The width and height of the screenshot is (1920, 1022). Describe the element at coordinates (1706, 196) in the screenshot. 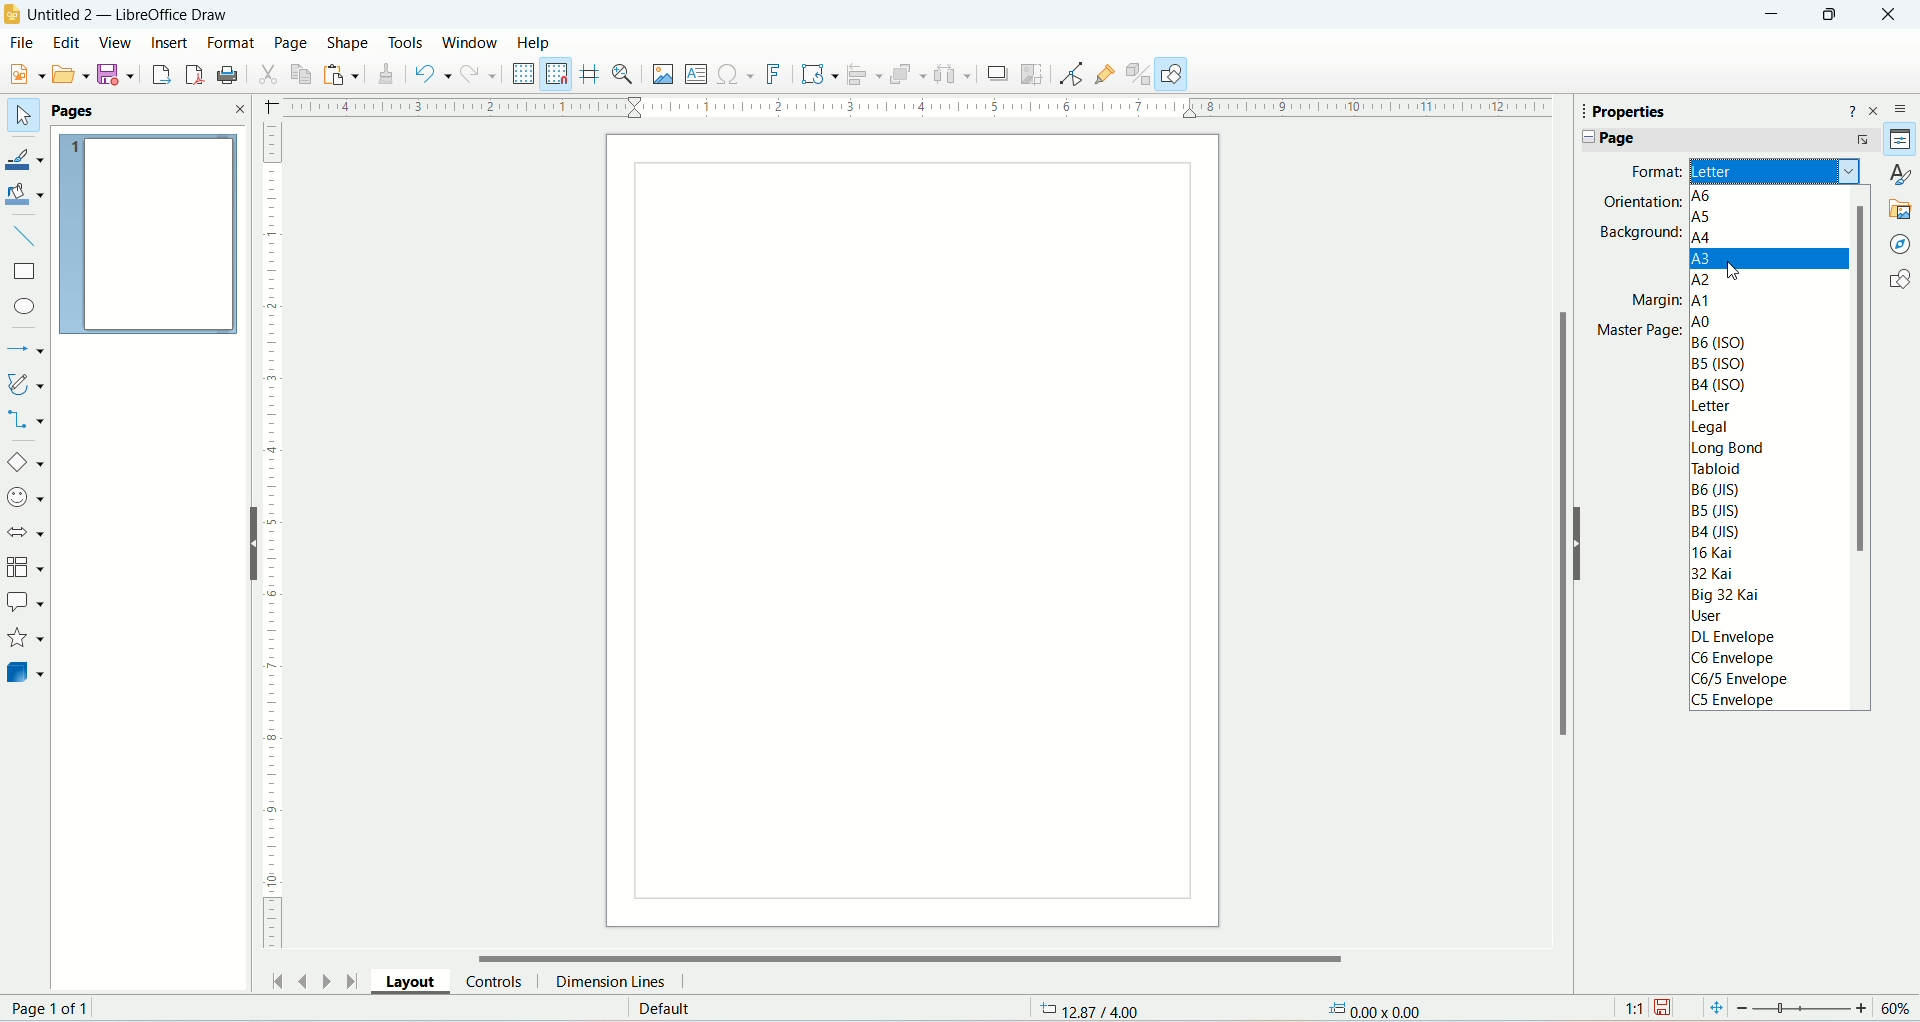

I see `A6` at that location.